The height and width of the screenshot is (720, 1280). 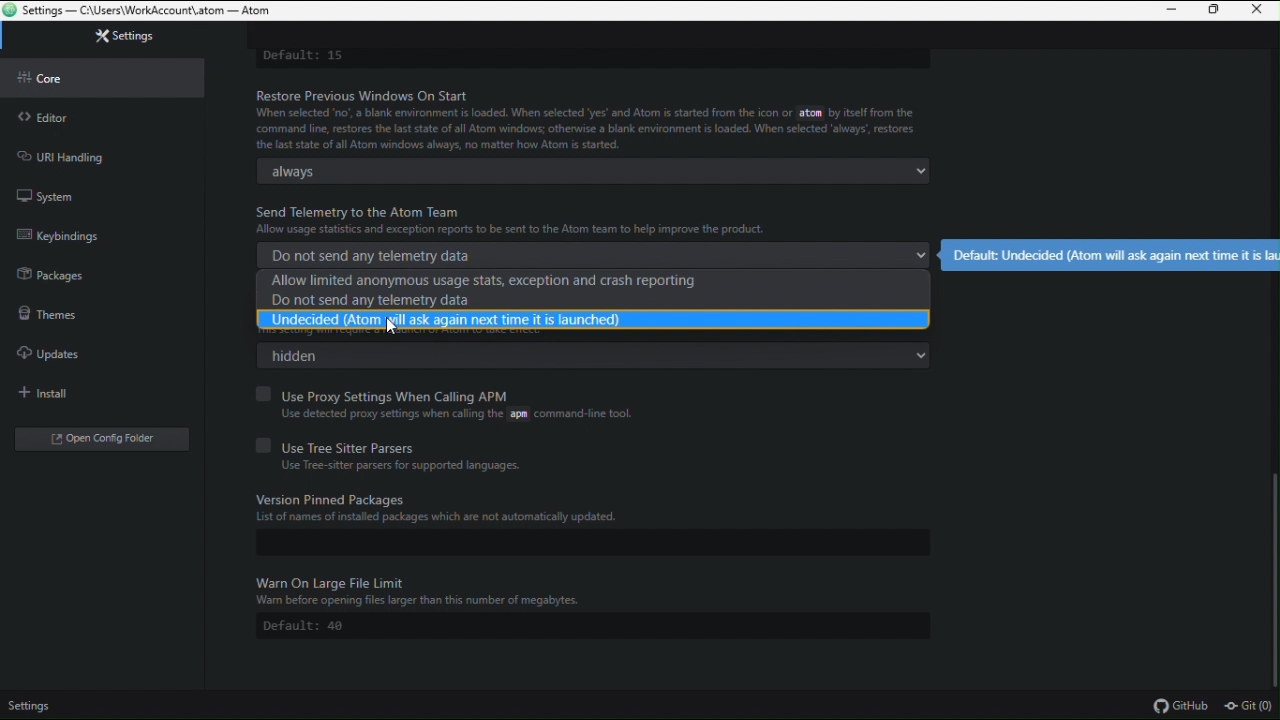 What do you see at coordinates (455, 414) in the screenshot?
I see `Use detected proxy settings when calling the aps command-line tool.` at bounding box center [455, 414].